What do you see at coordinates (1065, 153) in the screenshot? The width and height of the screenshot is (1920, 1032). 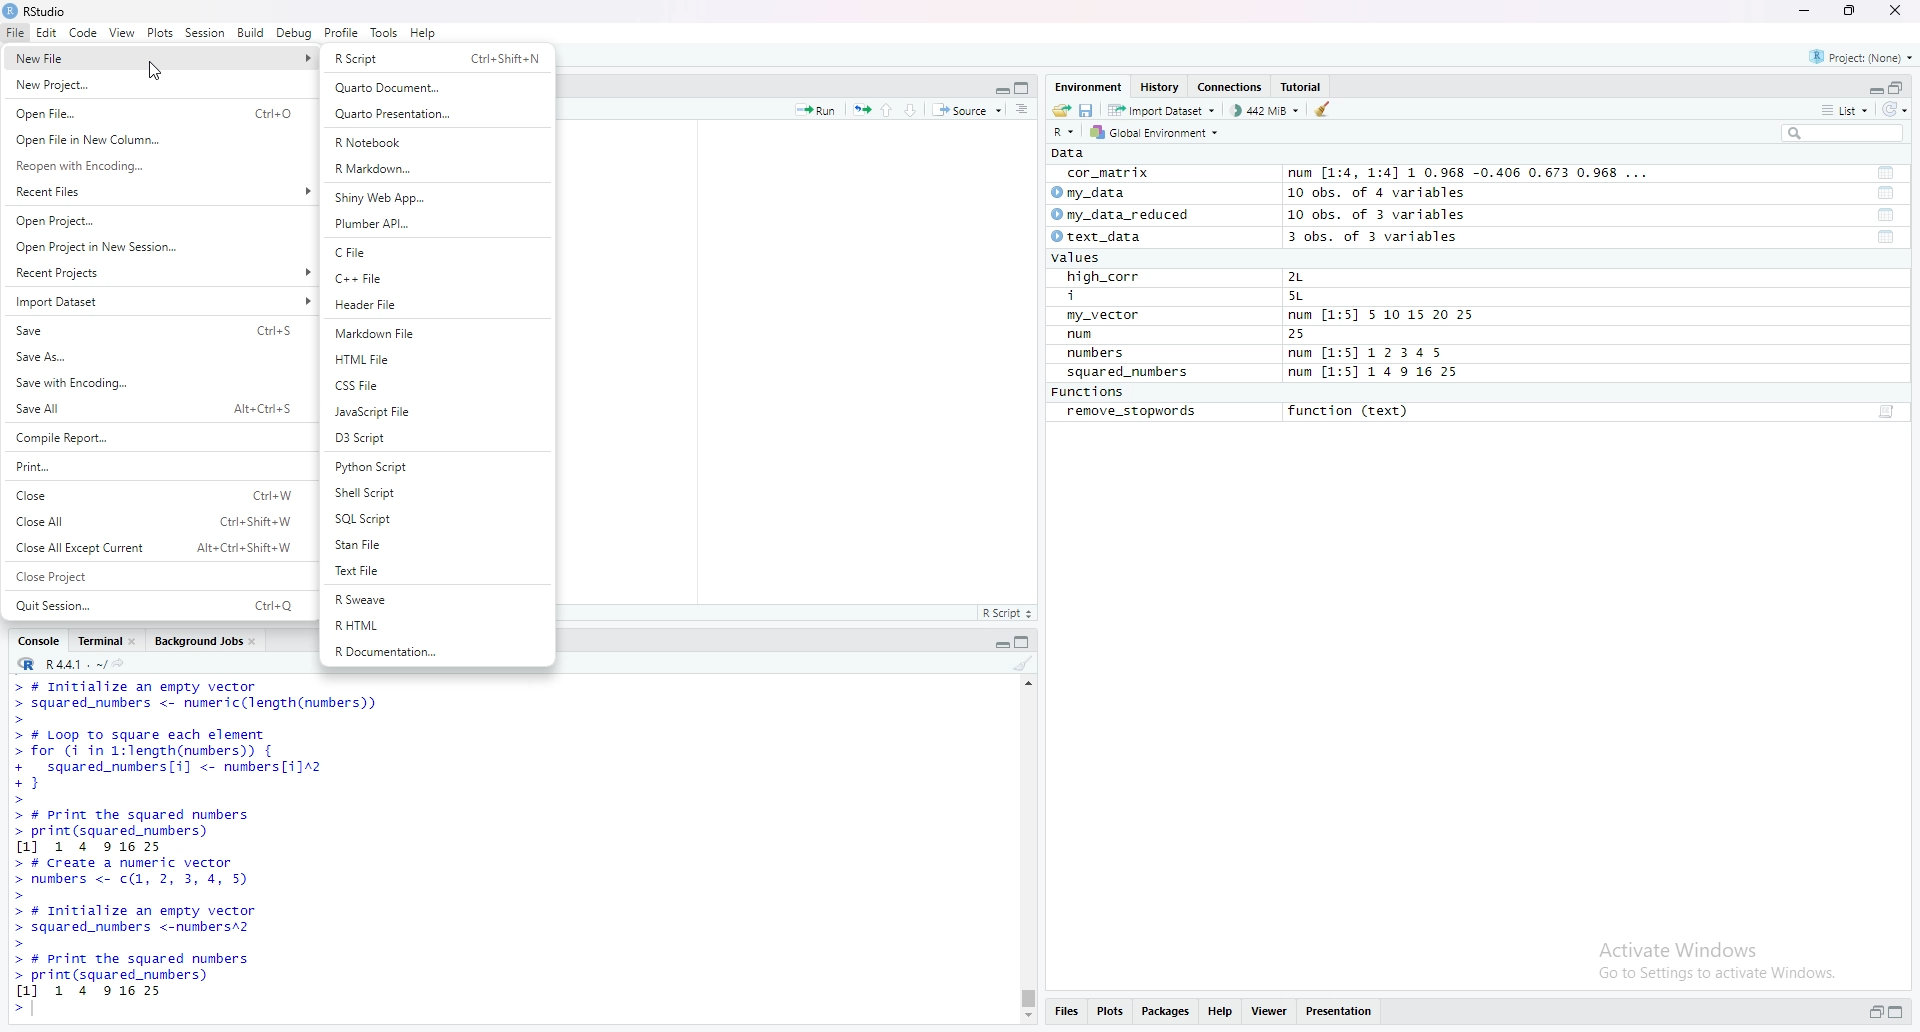 I see `Data` at bounding box center [1065, 153].